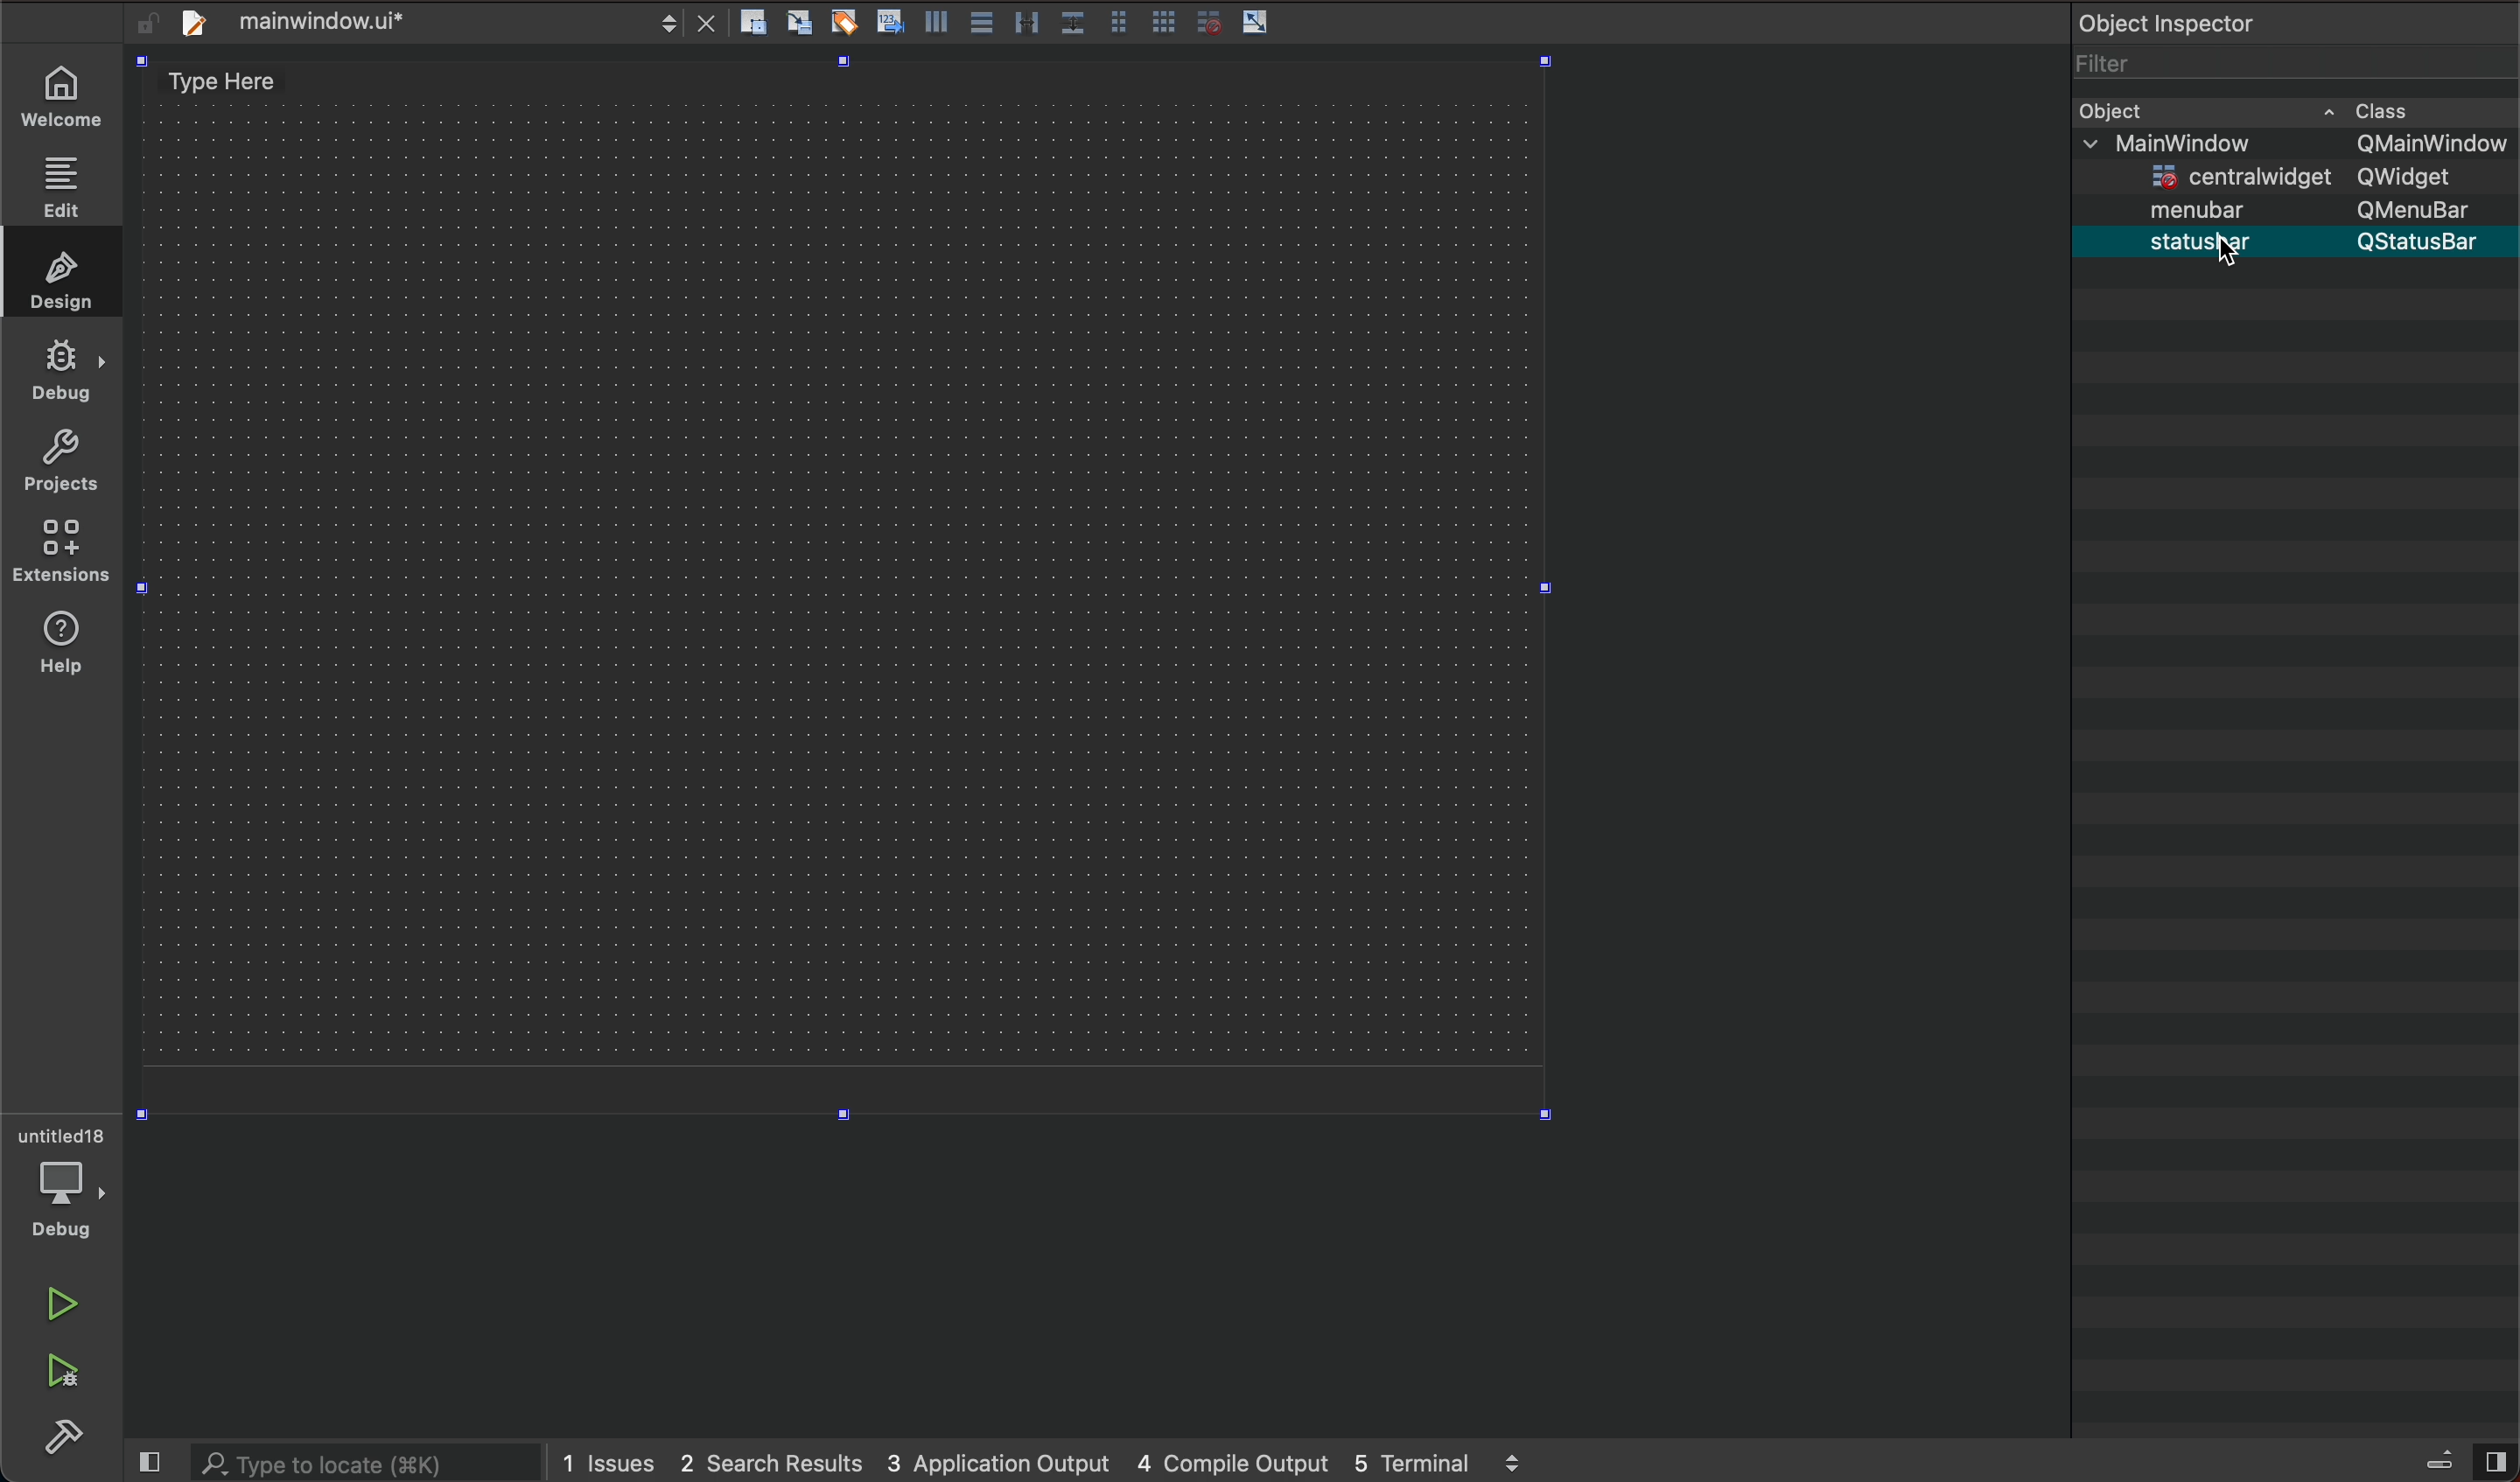 This screenshot has height=1482, width=2520. What do you see at coordinates (1236, 1459) in the screenshot?
I see `4 couple output` at bounding box center [1236, 1459].